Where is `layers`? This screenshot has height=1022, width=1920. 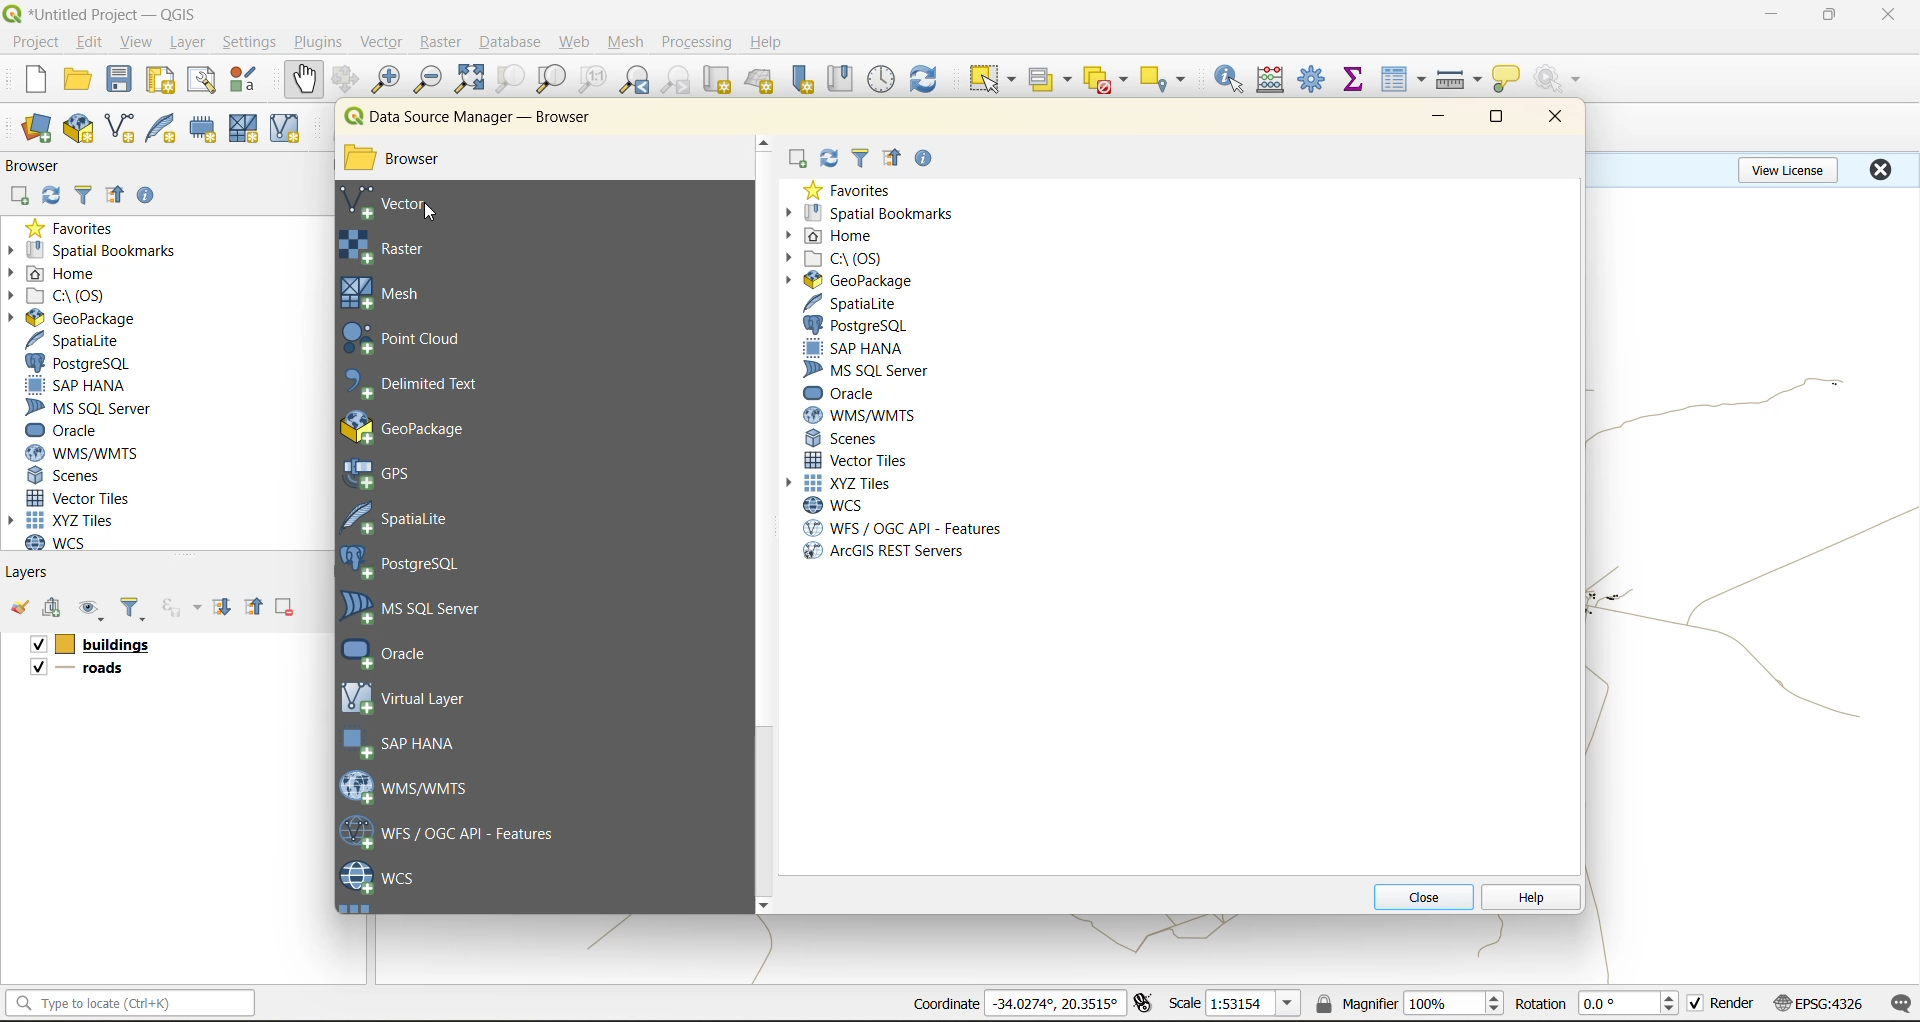
layers is located at coordinates (93, 671).